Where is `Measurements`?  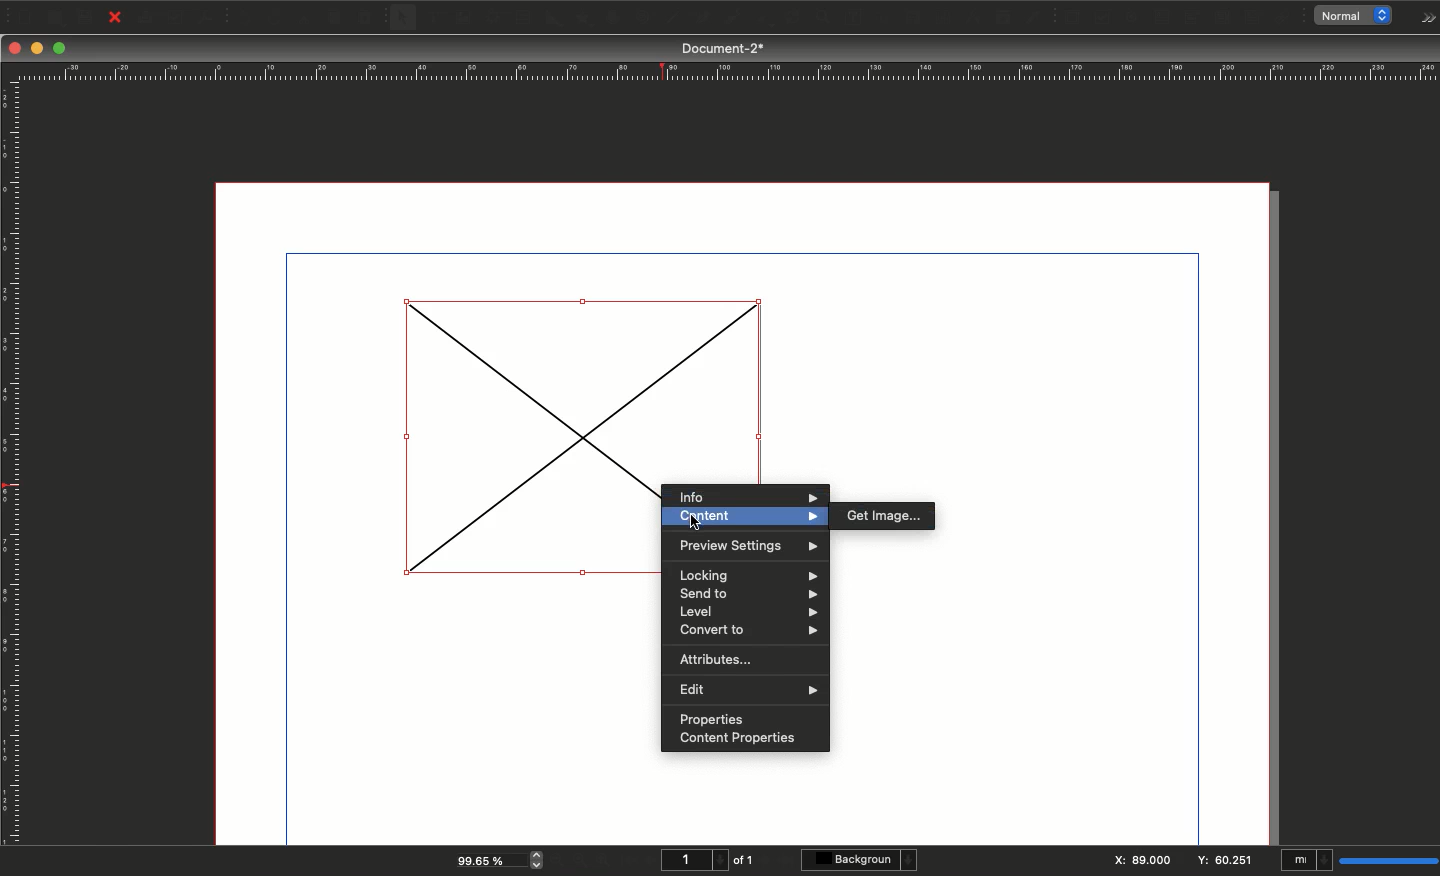
Measurements is located at coordinates (968, 18).